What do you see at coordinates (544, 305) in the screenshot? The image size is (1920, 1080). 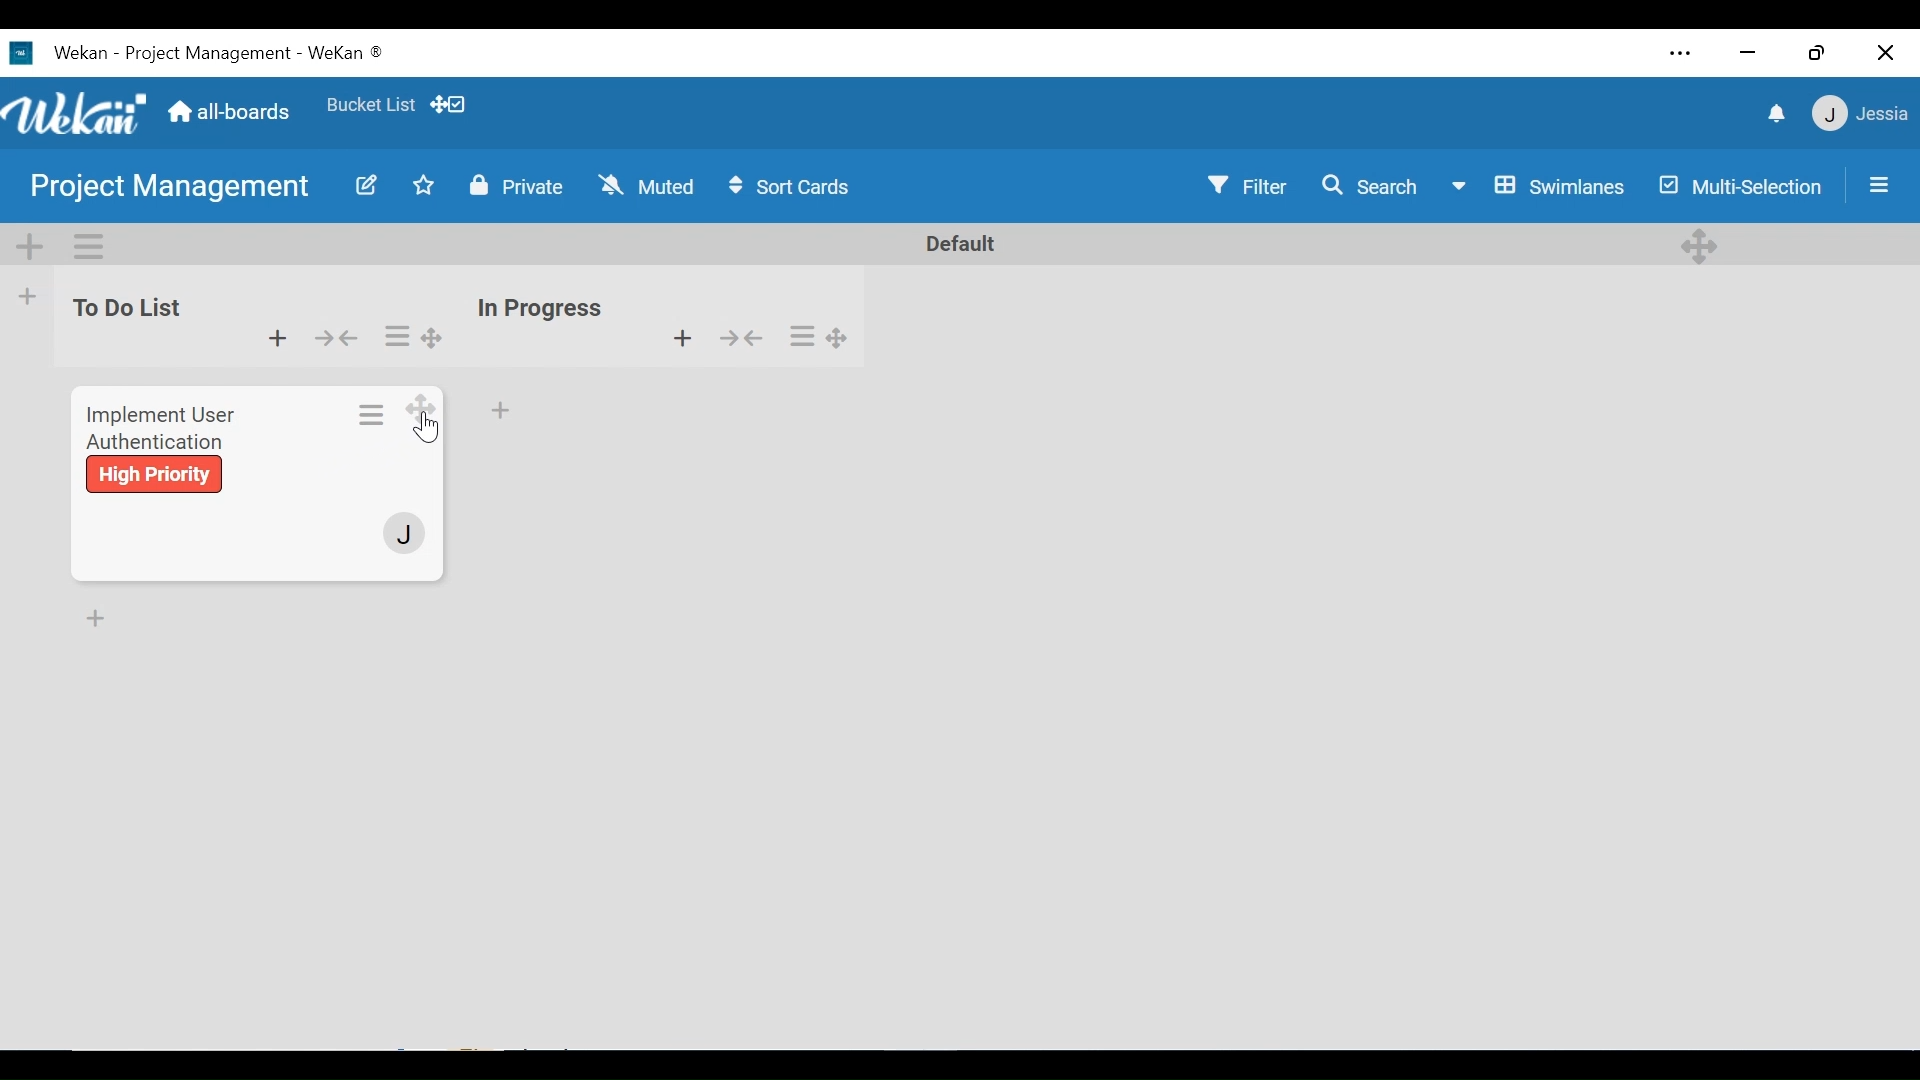 I see `In Progress` at bounding box center [544, 305].